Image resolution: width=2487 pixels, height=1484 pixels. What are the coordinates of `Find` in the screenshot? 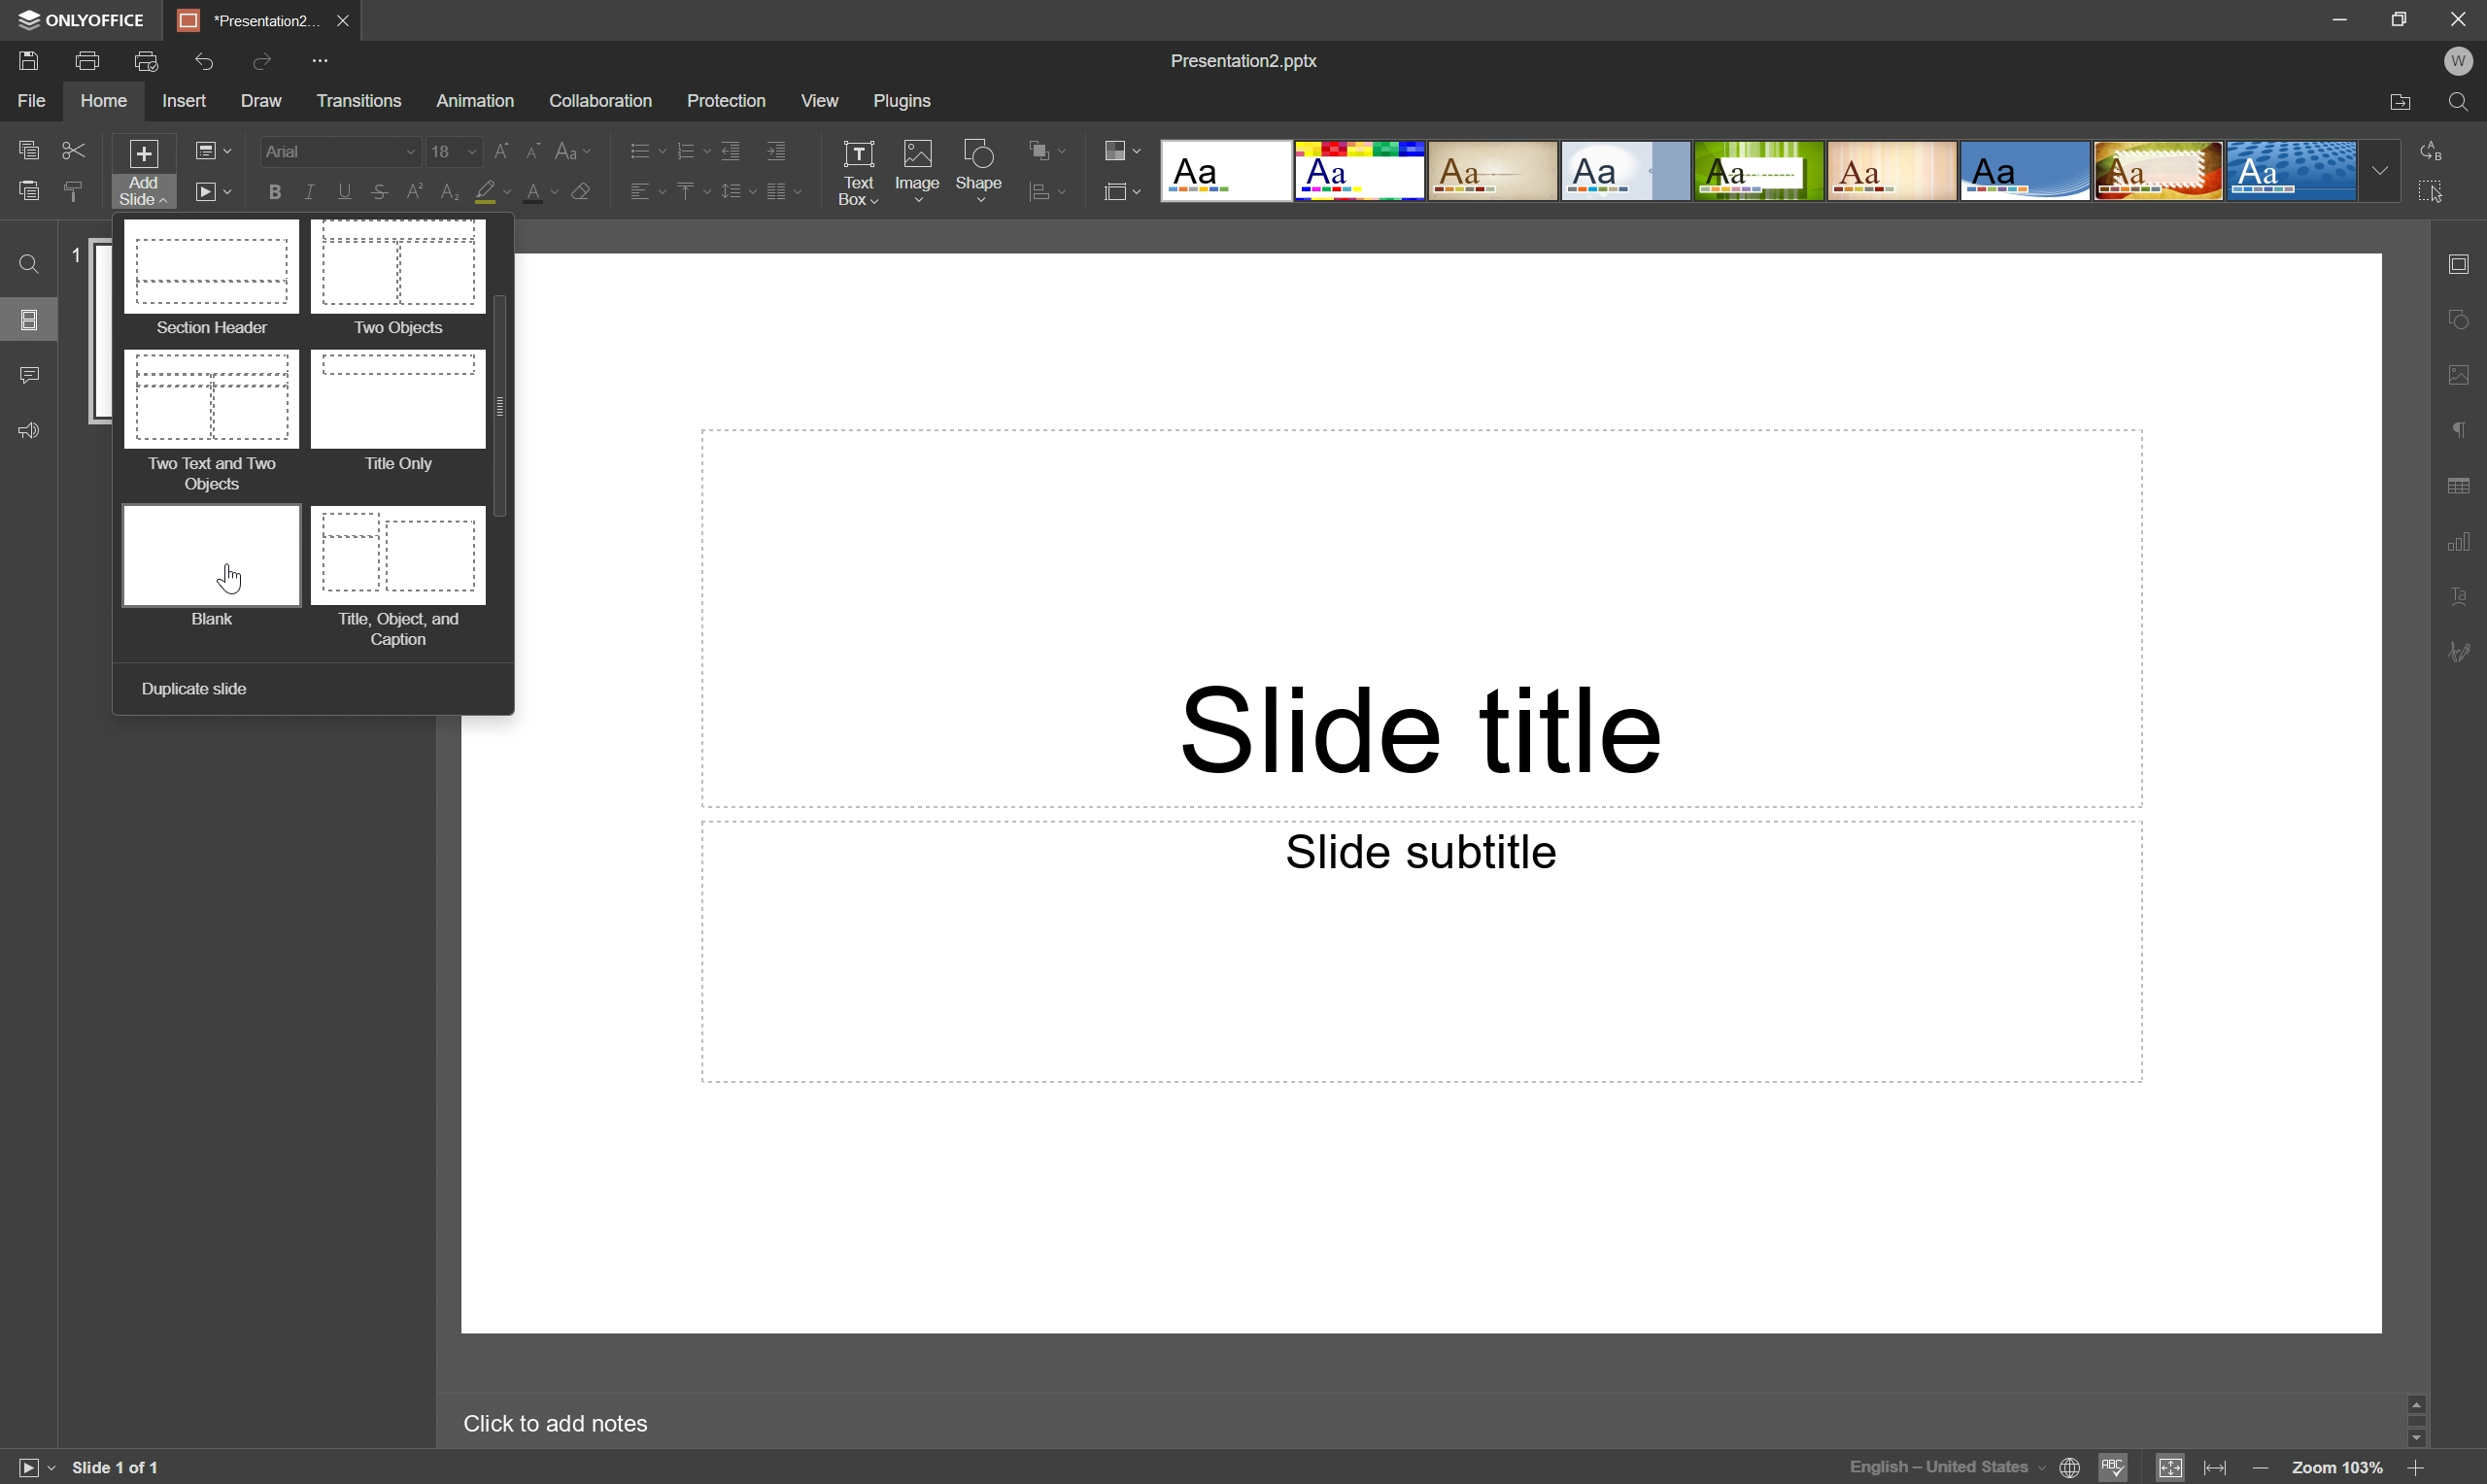 It's located at (27, 265).